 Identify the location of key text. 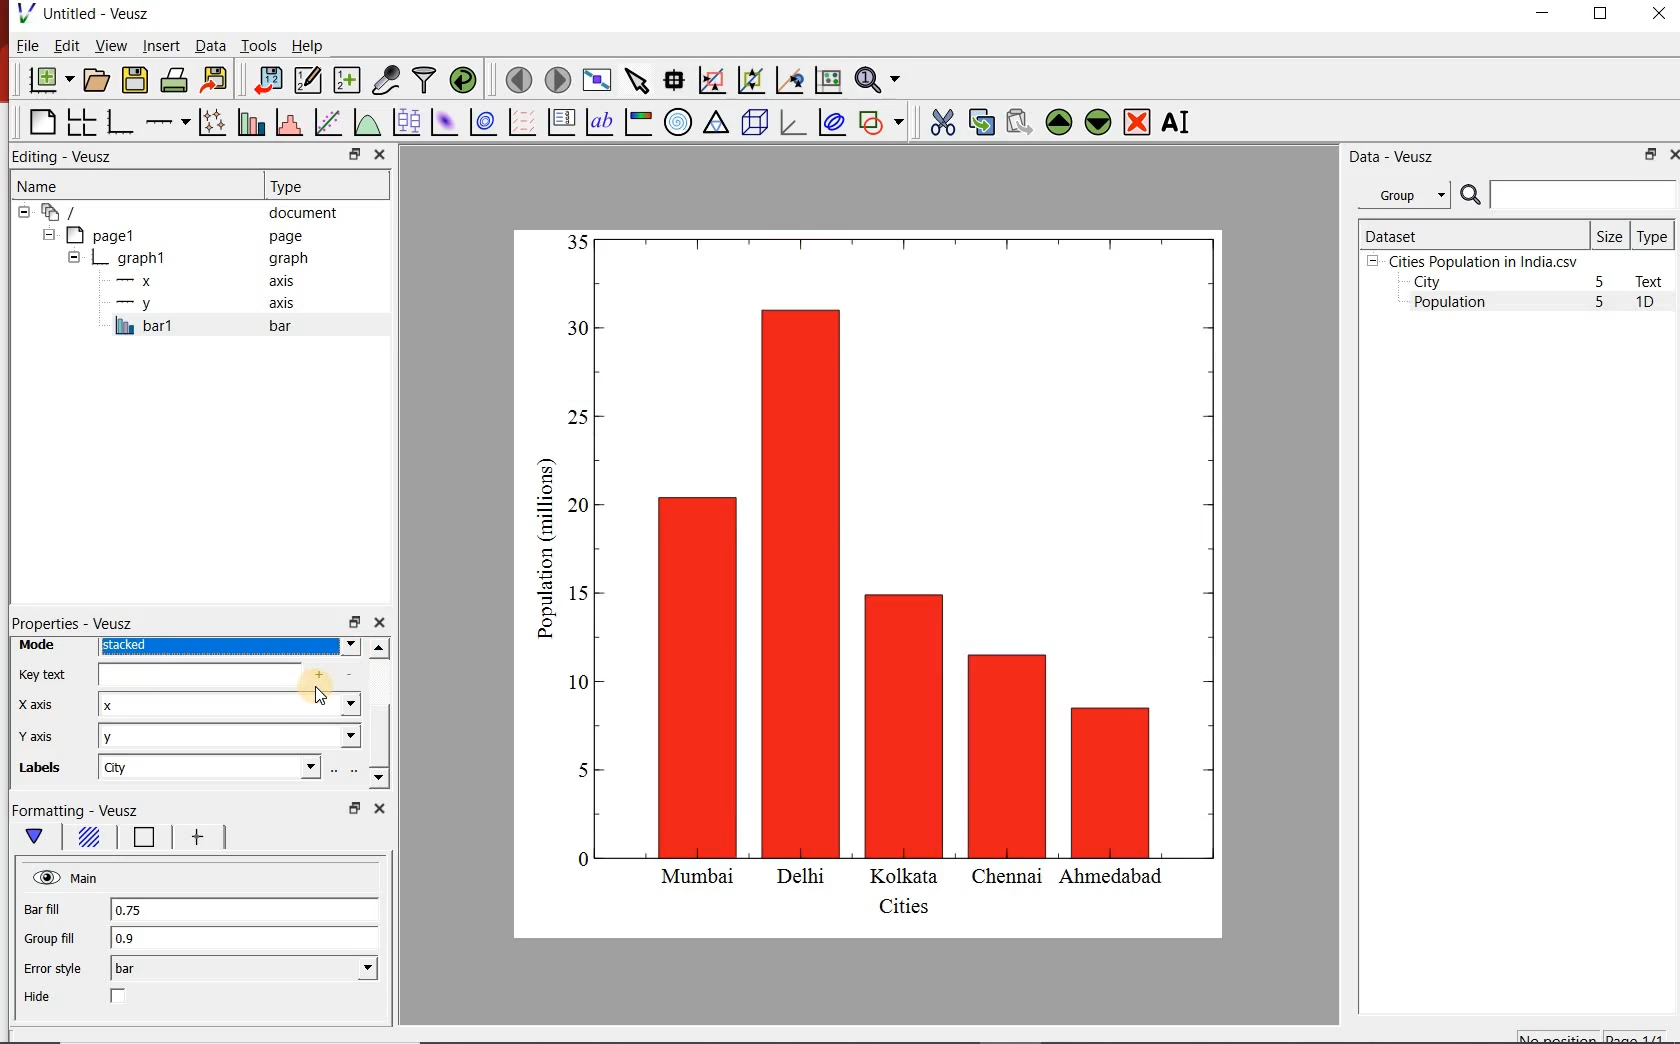
(43, 674).